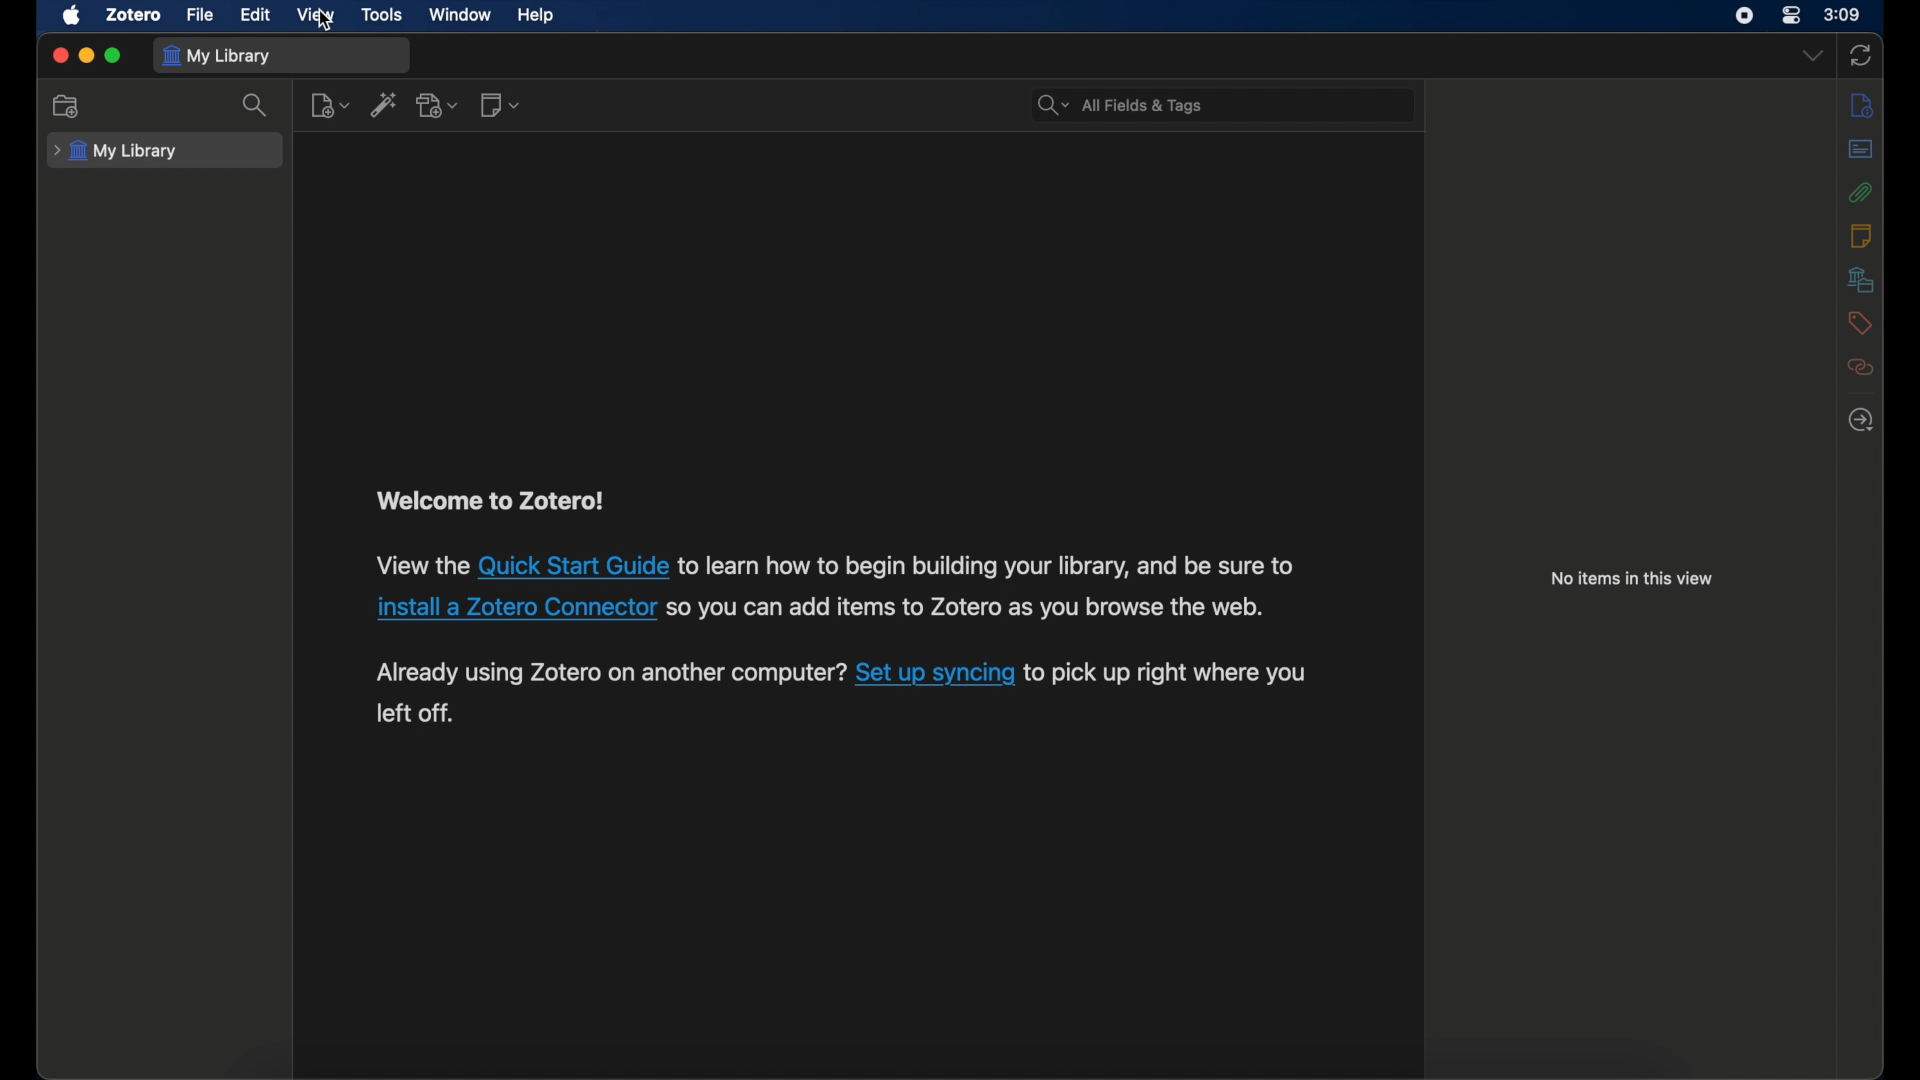 The image size is (1920, 1080). What do you see at coordinates (1861, 235) in the screenshot?
I see `notes` at bounding box center [1861, 235].